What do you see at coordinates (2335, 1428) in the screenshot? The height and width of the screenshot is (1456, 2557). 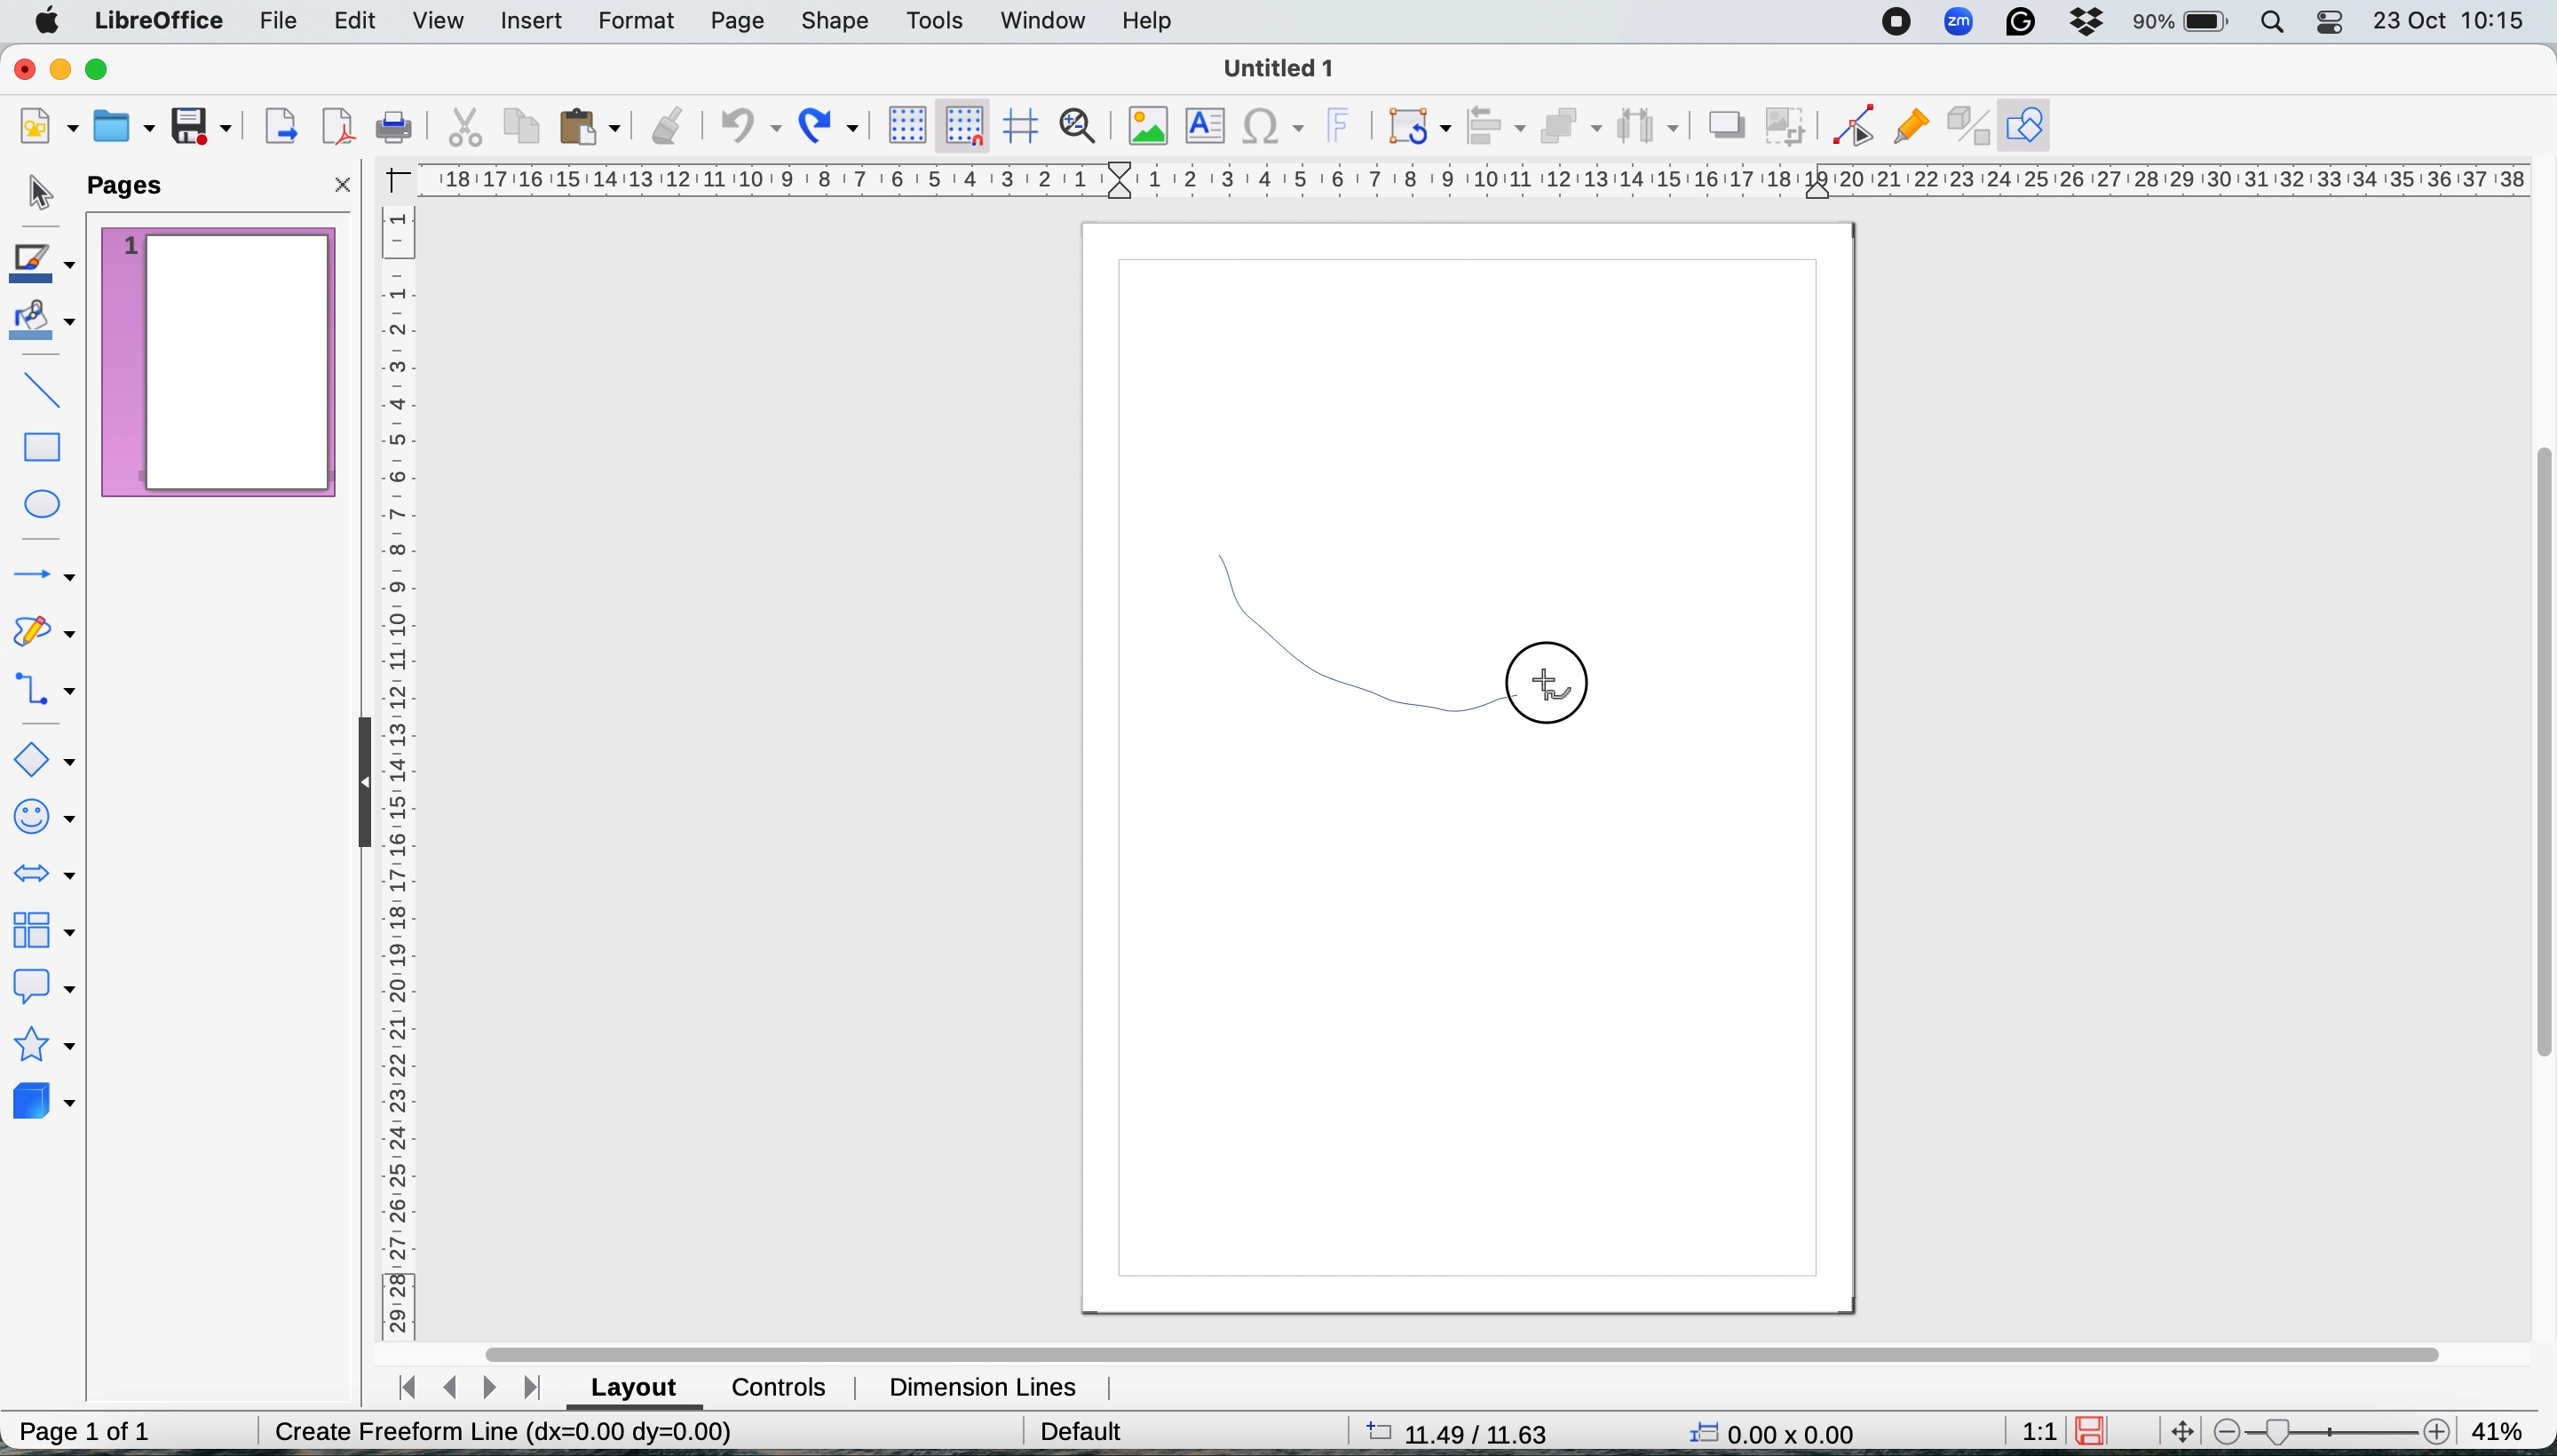 I see `zoom scale` at bounding box center [2335, 1428].